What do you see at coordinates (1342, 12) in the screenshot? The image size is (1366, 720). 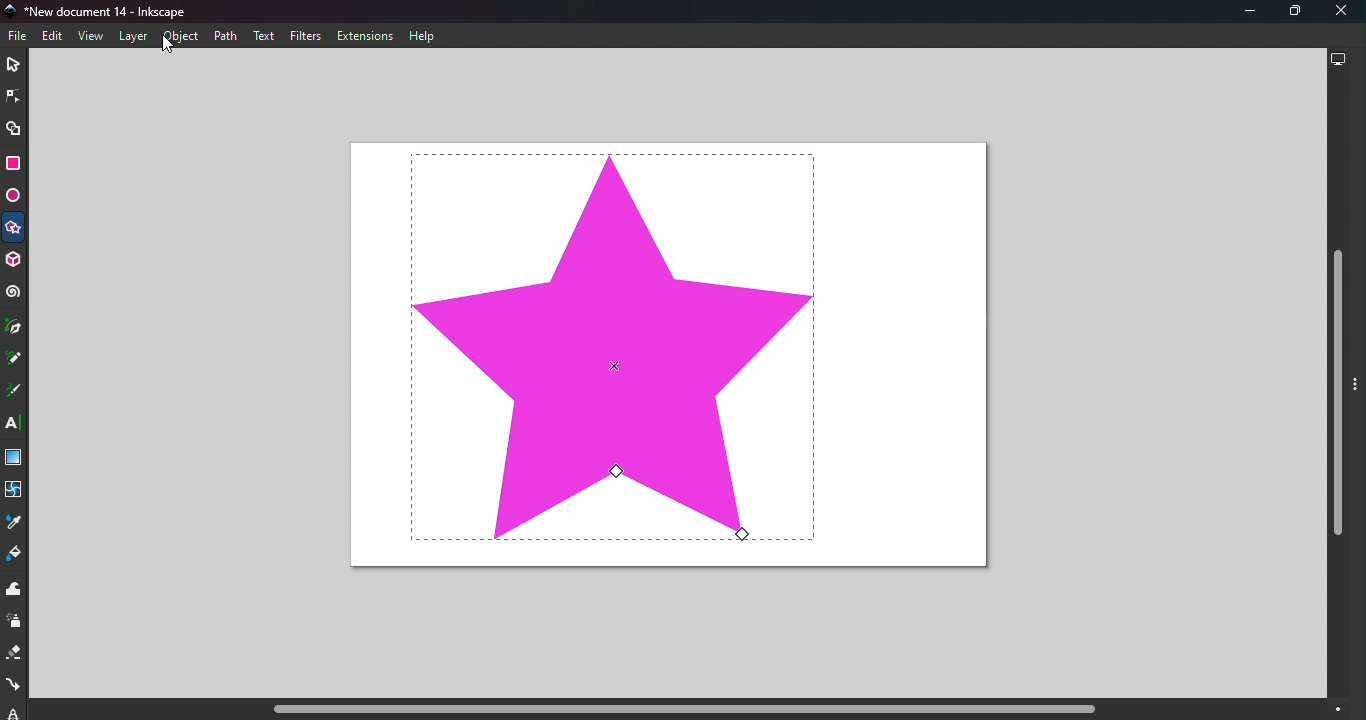 I see `Close` at bounding box center [1342, 12].